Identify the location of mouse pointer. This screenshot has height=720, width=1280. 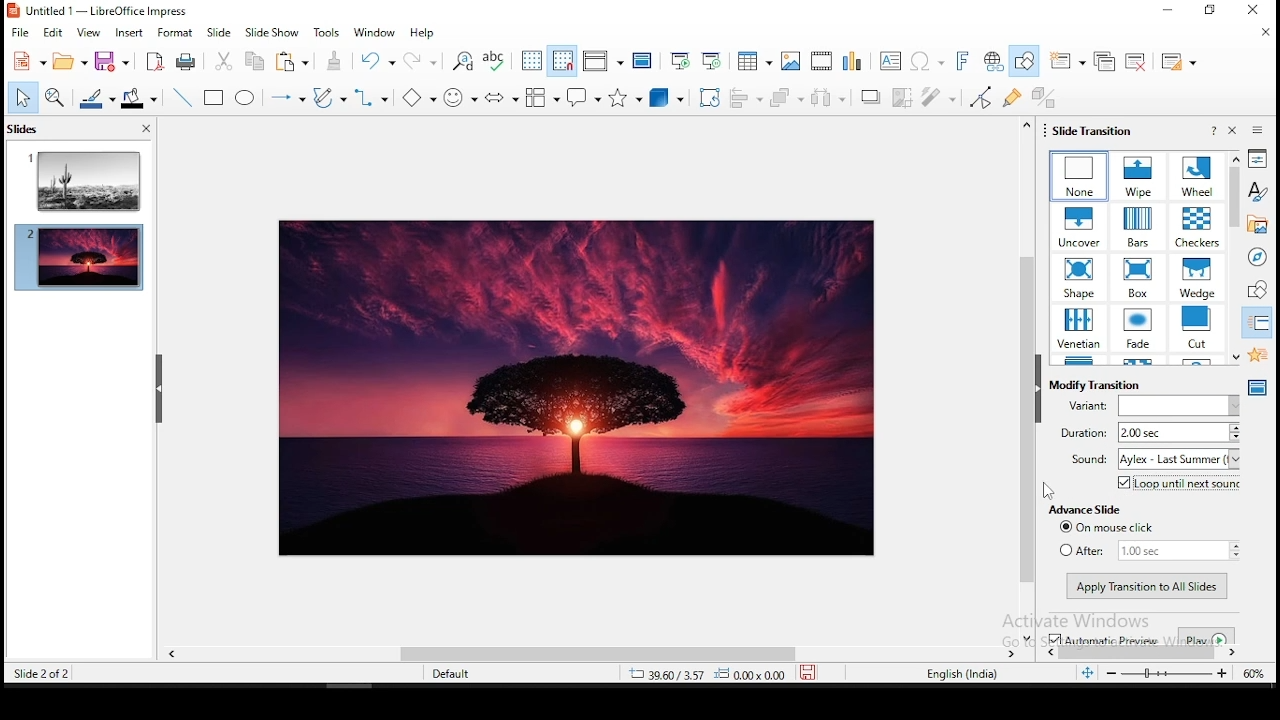
(1048, 492).